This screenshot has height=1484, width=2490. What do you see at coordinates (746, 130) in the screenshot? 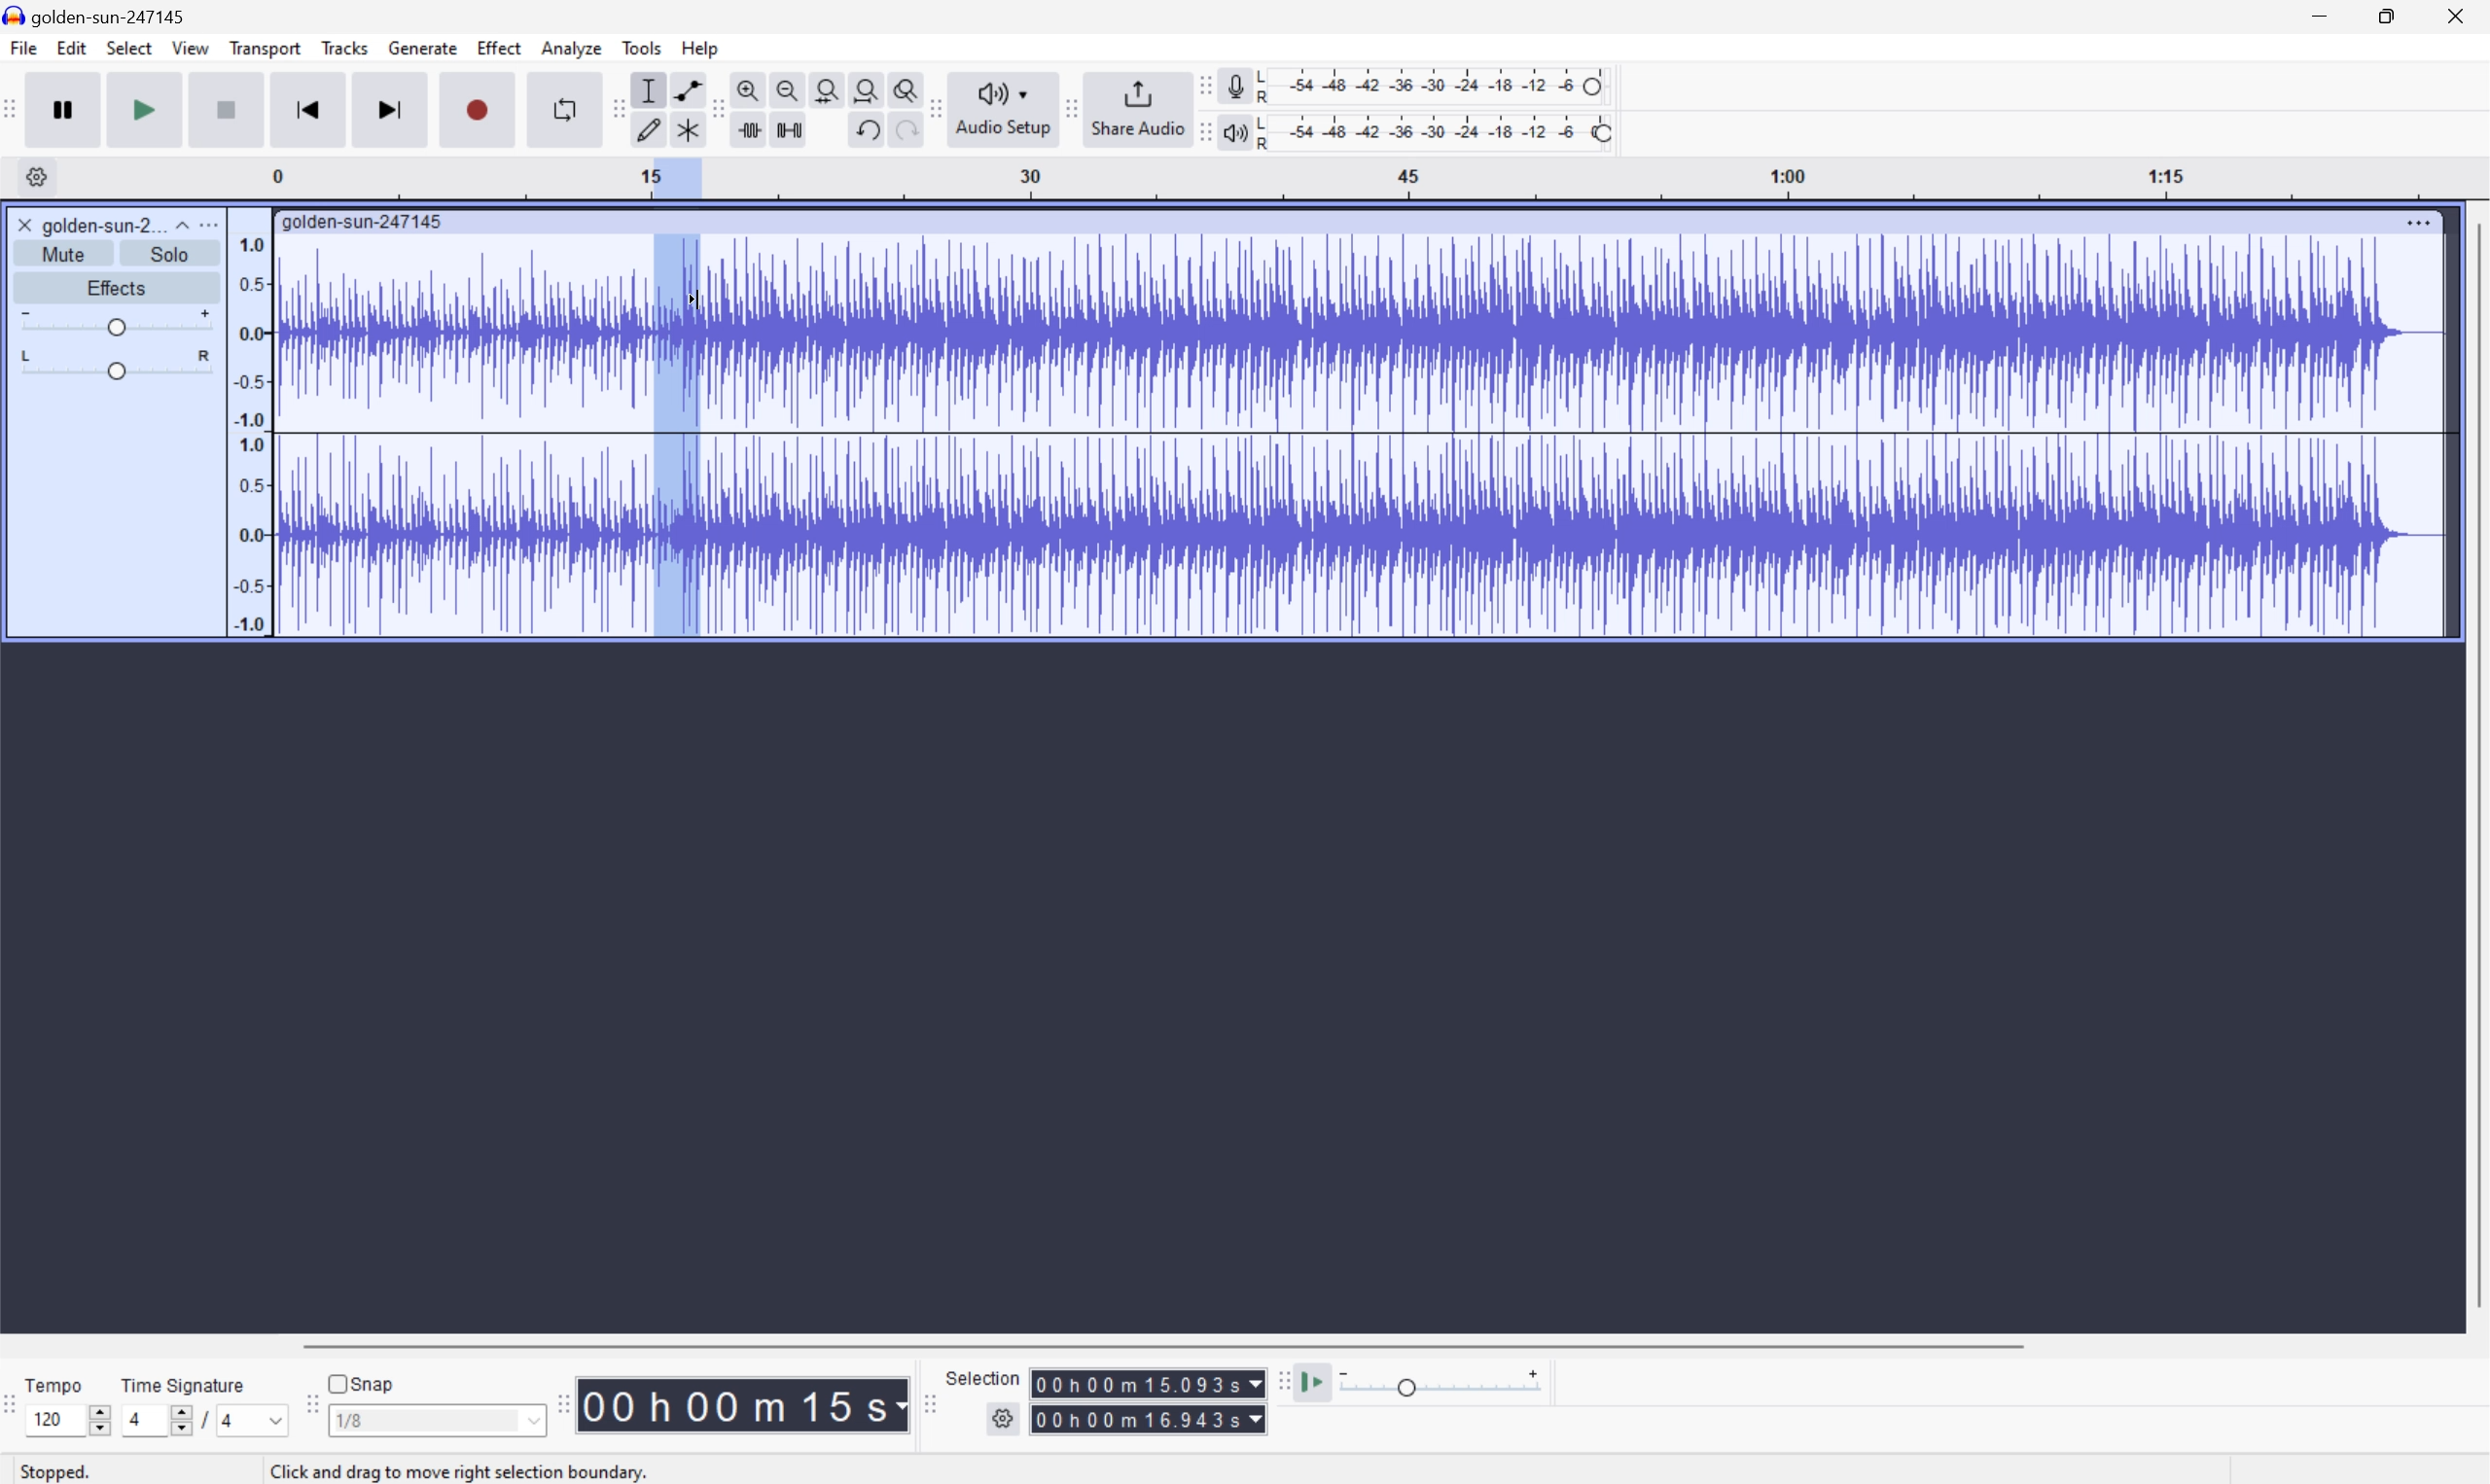
I see `Trim audio outside selection` at bounding box center [746, 130].